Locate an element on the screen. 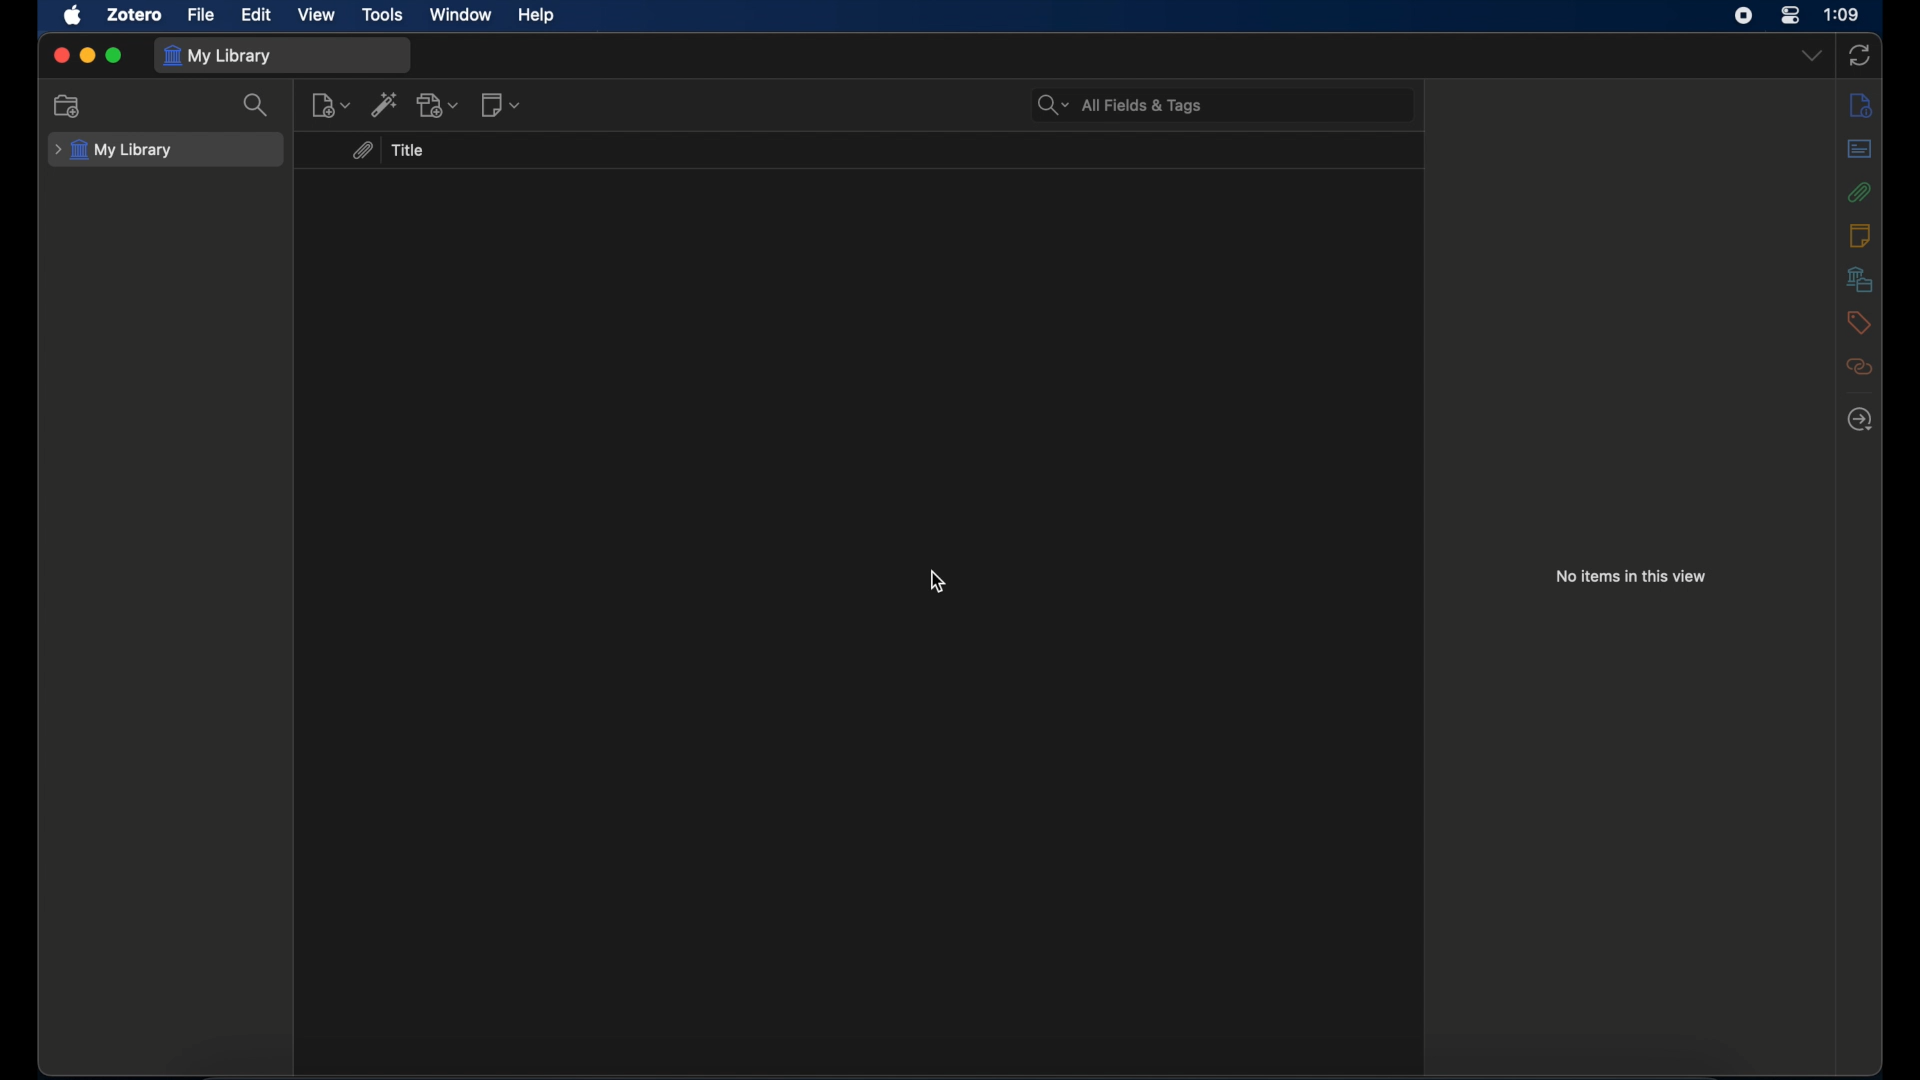  maximize is located at coordinates (115, 55).